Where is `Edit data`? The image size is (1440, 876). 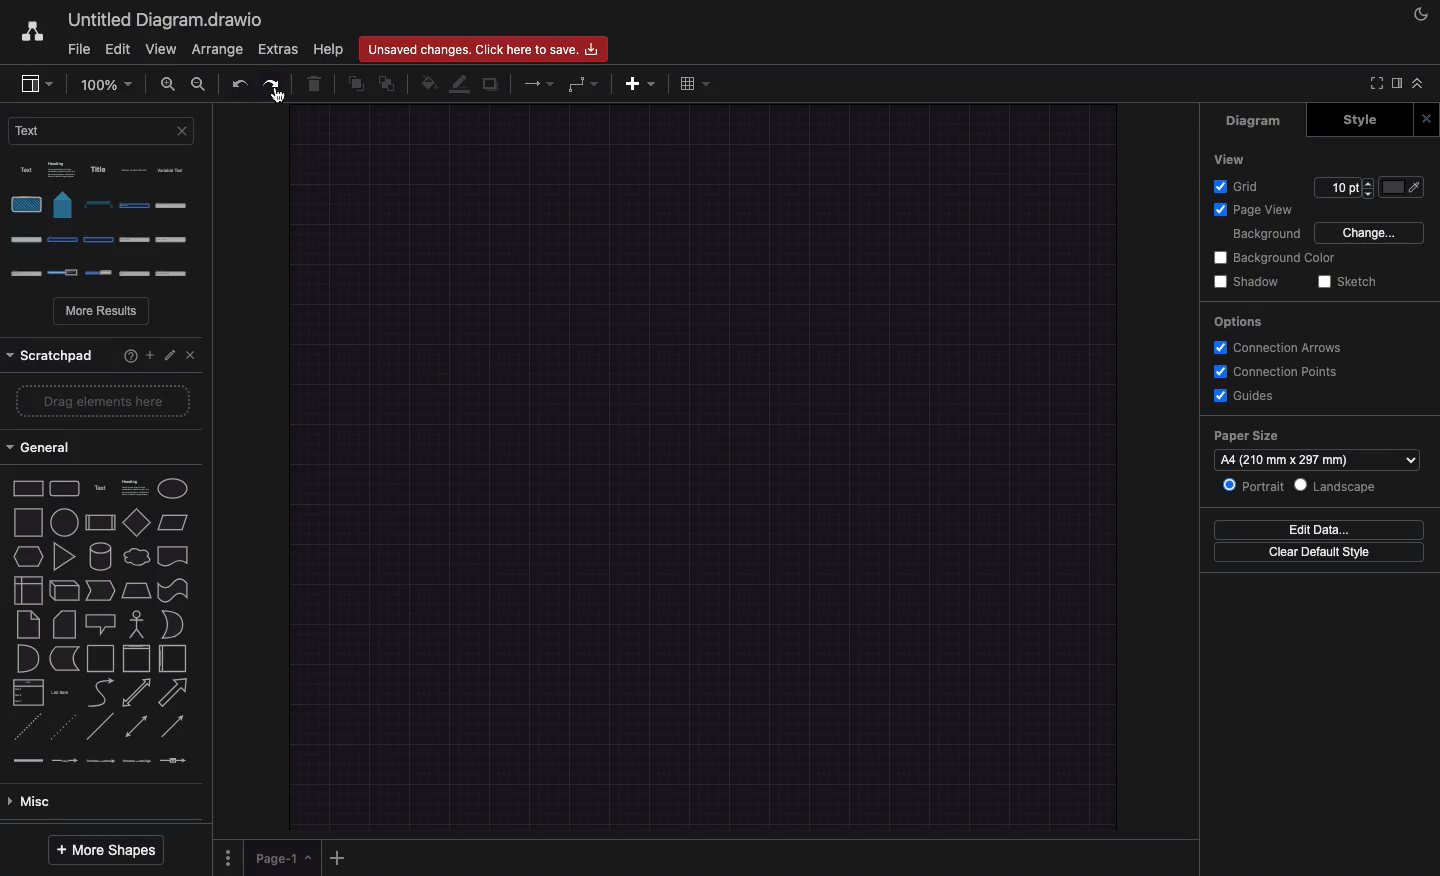
Edit data is located at coordinates (1318, 530).